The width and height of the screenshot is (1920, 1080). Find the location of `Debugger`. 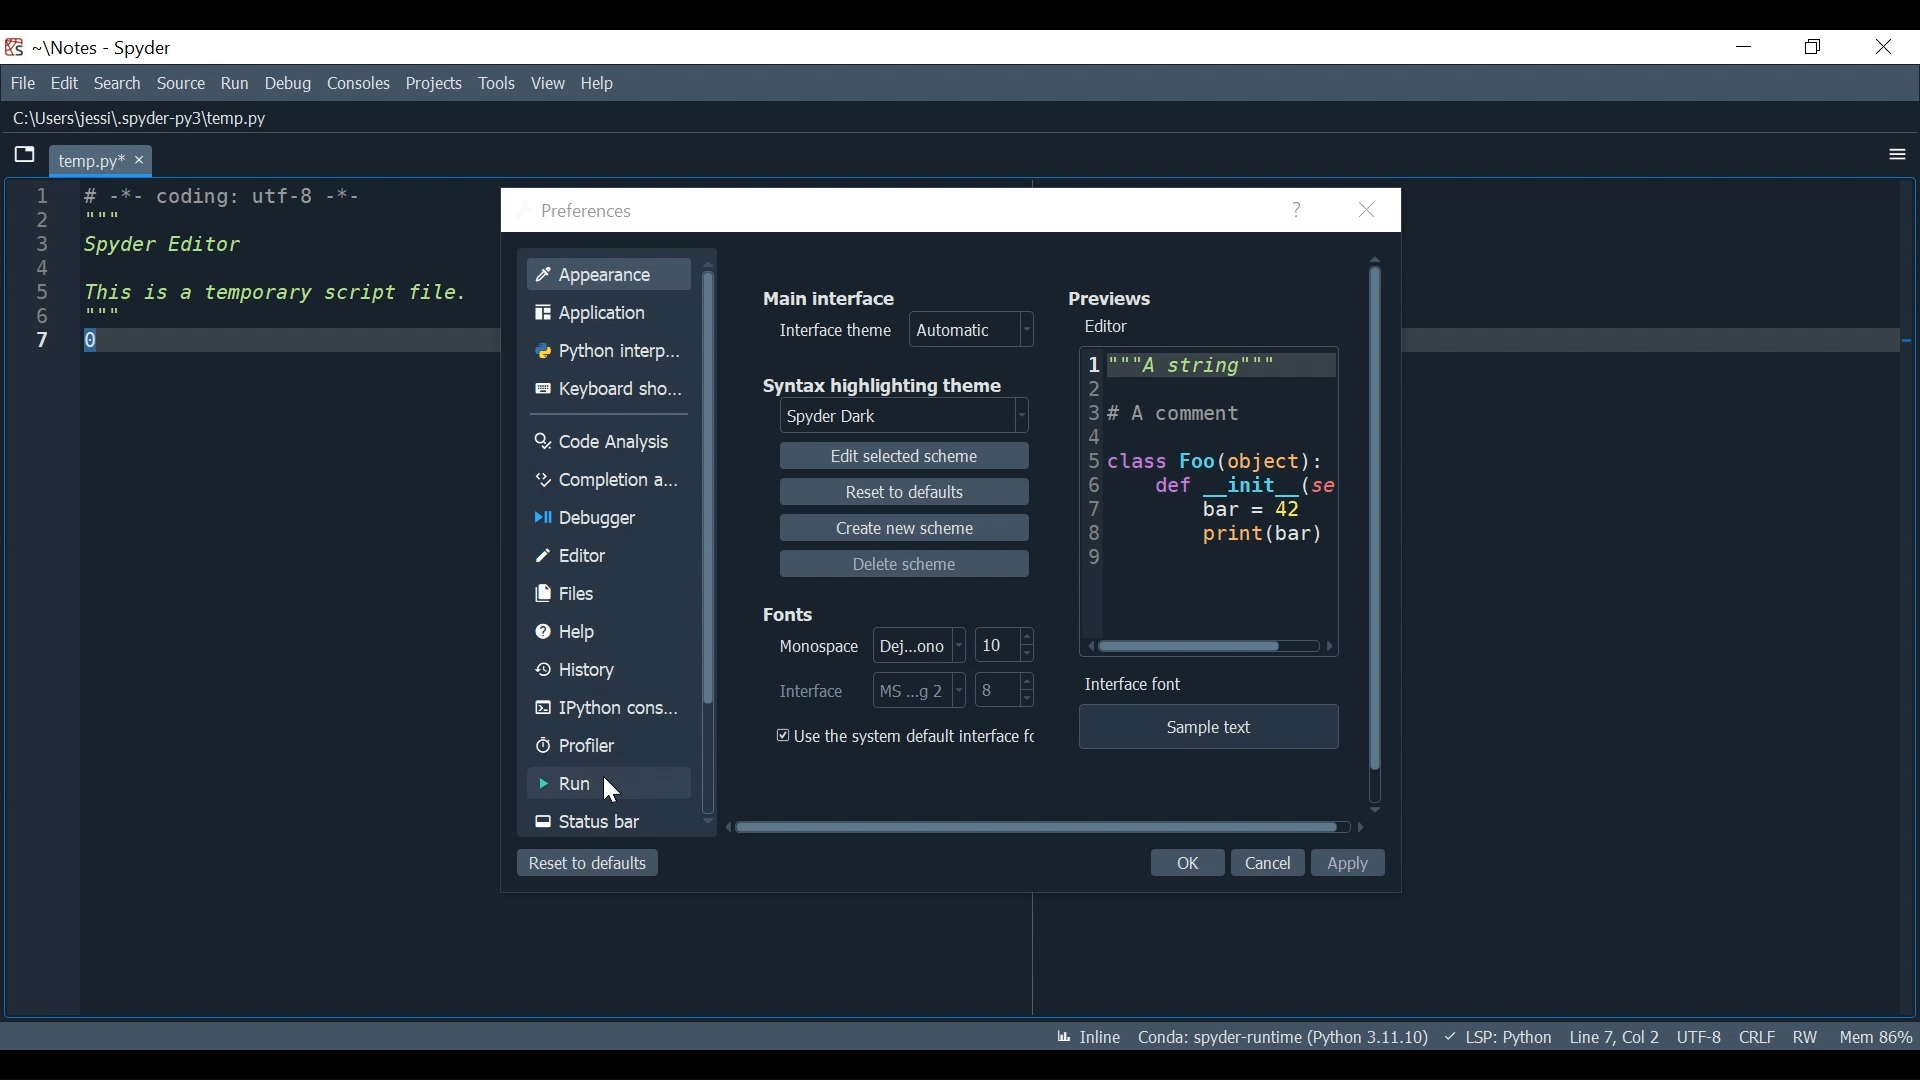

Debugger is located at coordinates (600, 514).